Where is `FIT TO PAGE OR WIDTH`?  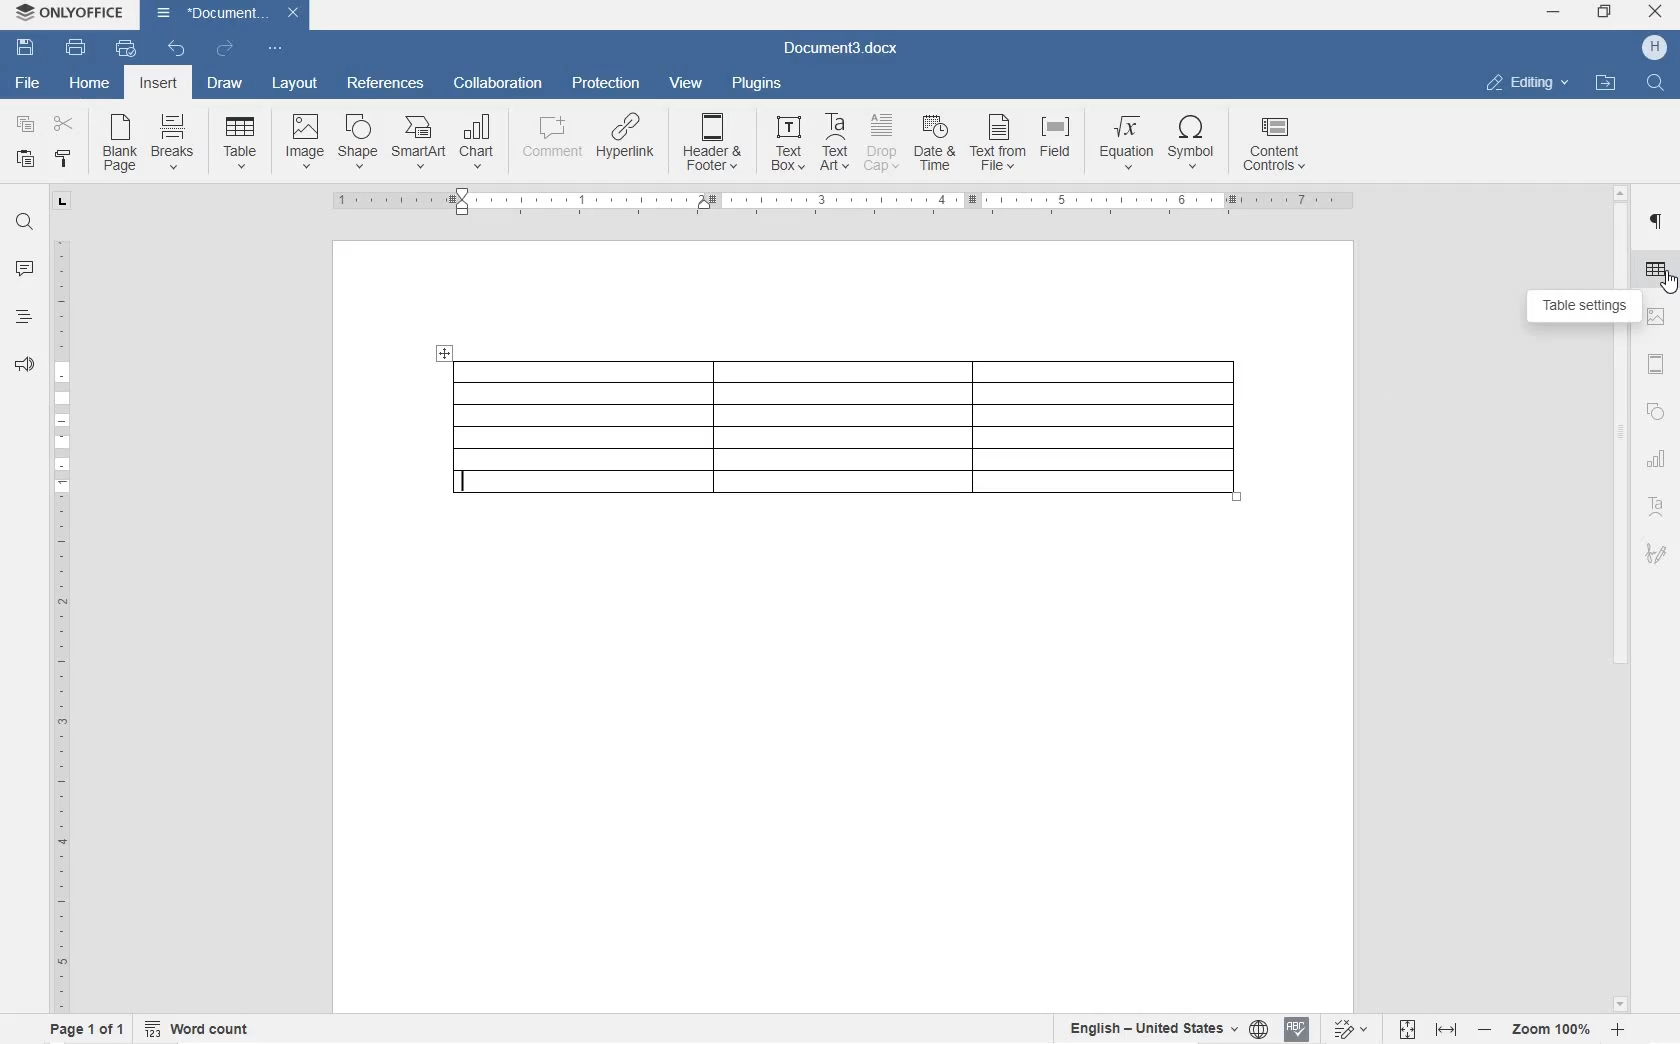 FIT TO PAGE OR WIDTH is located at coordinates (1424, 1031).